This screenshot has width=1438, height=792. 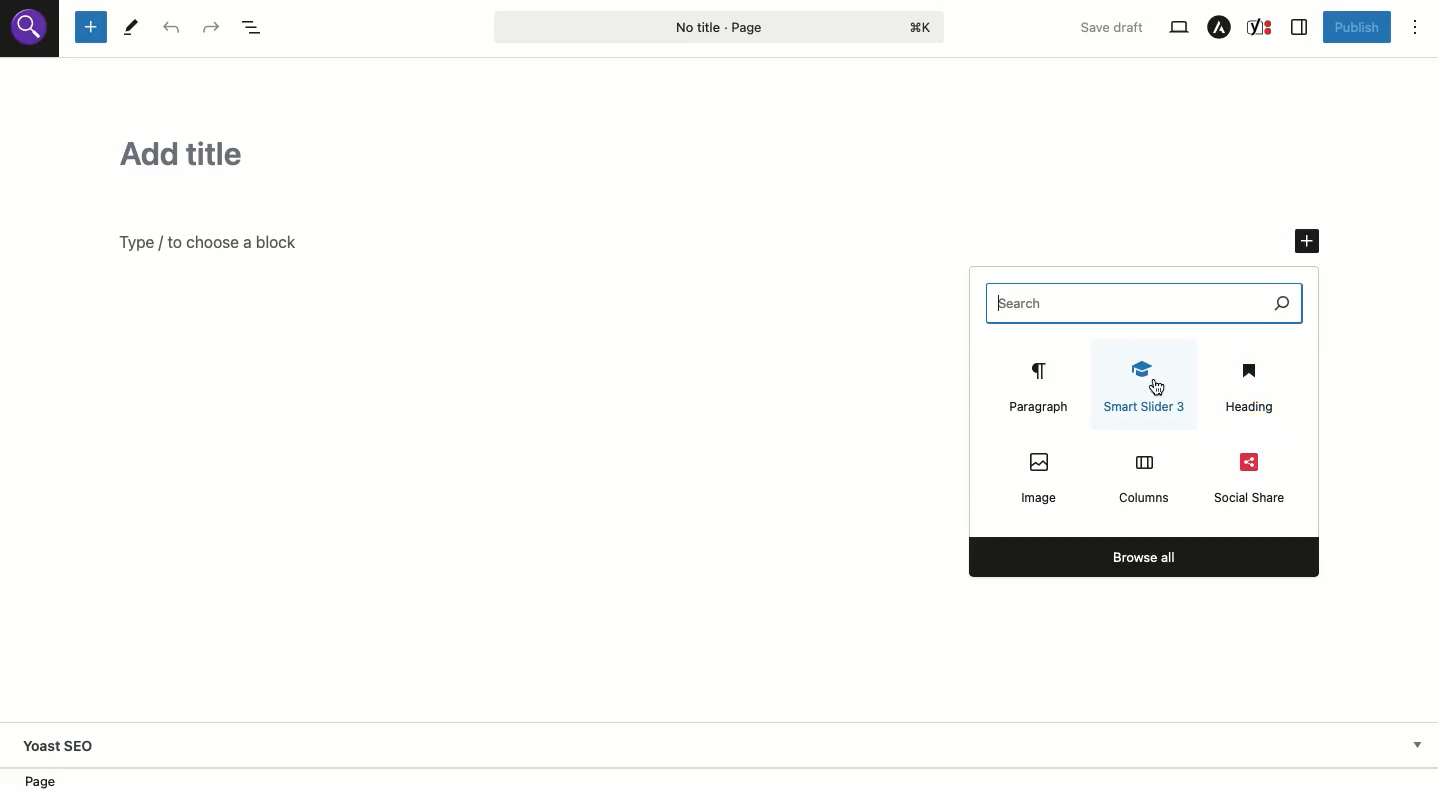 What do you see at coordinates (1035, 385) in the screenshot?
I see `Paragraph` at bounding box center [1035, 385].